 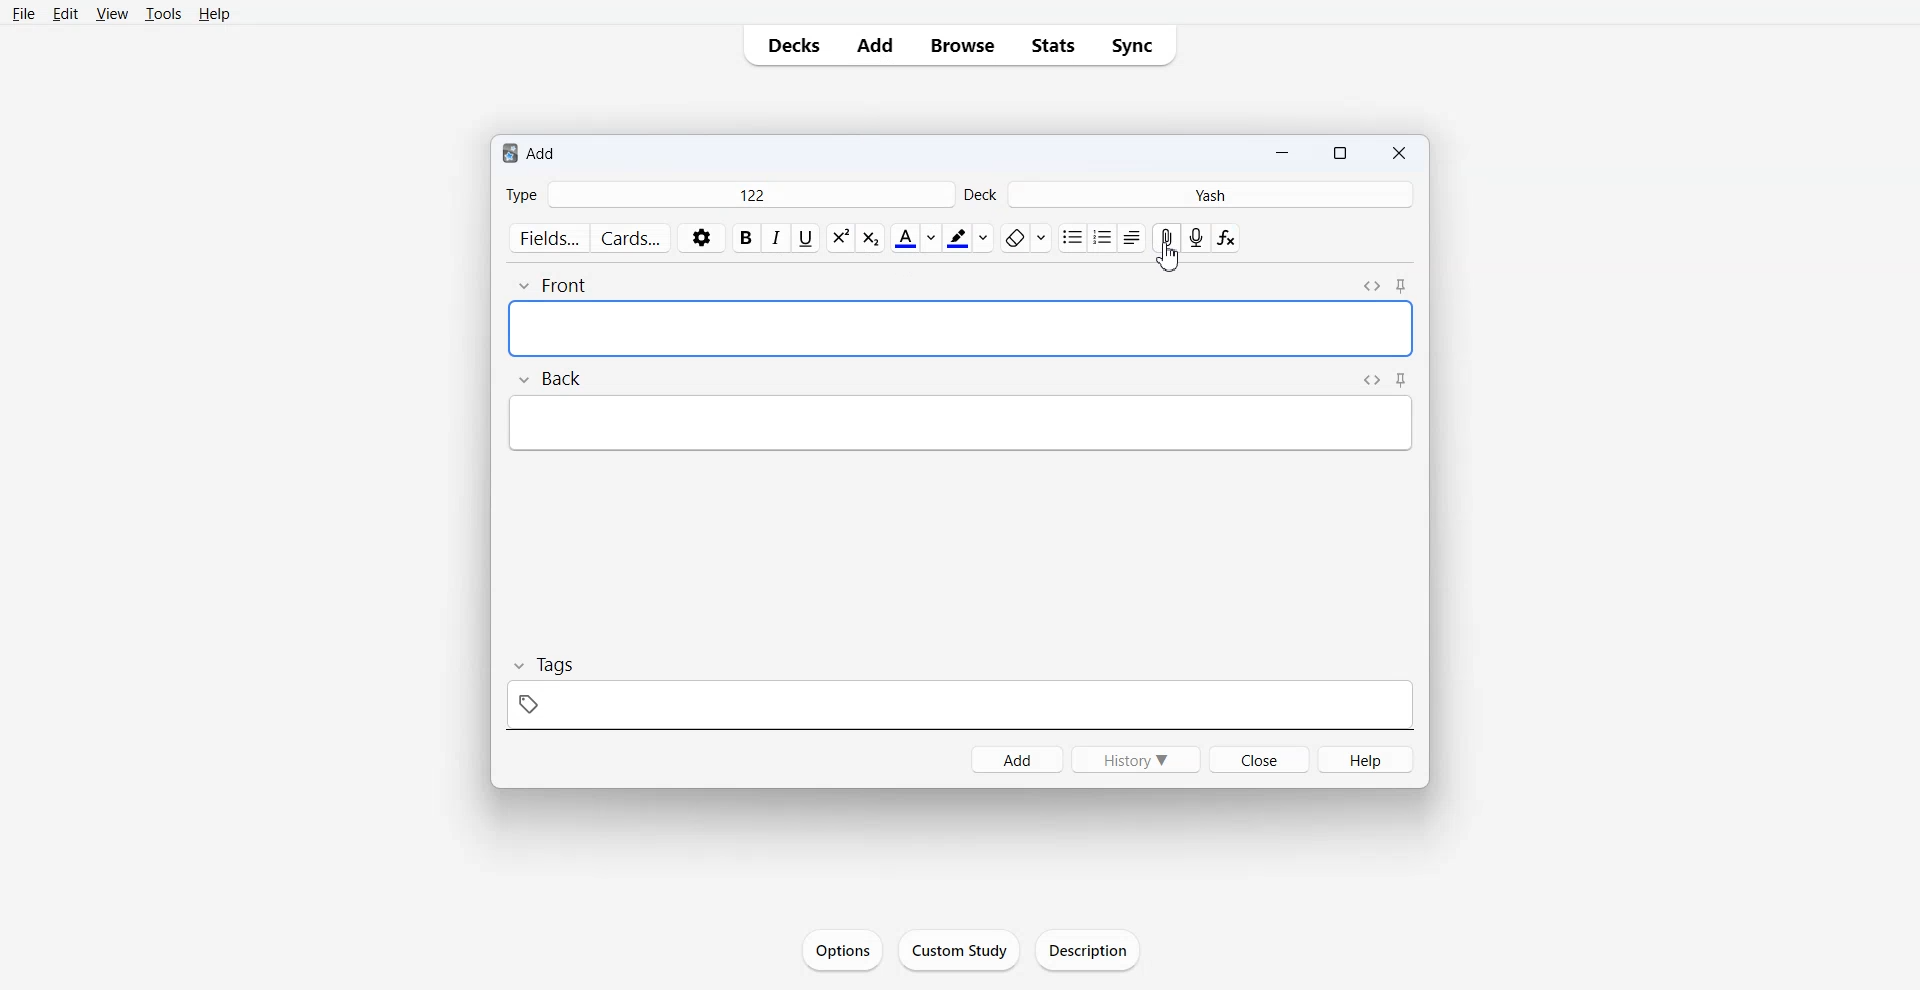 What do you see at coordinates (958, 707) in the screenshot?
I see `tags space` at bounding box center [958, 707].